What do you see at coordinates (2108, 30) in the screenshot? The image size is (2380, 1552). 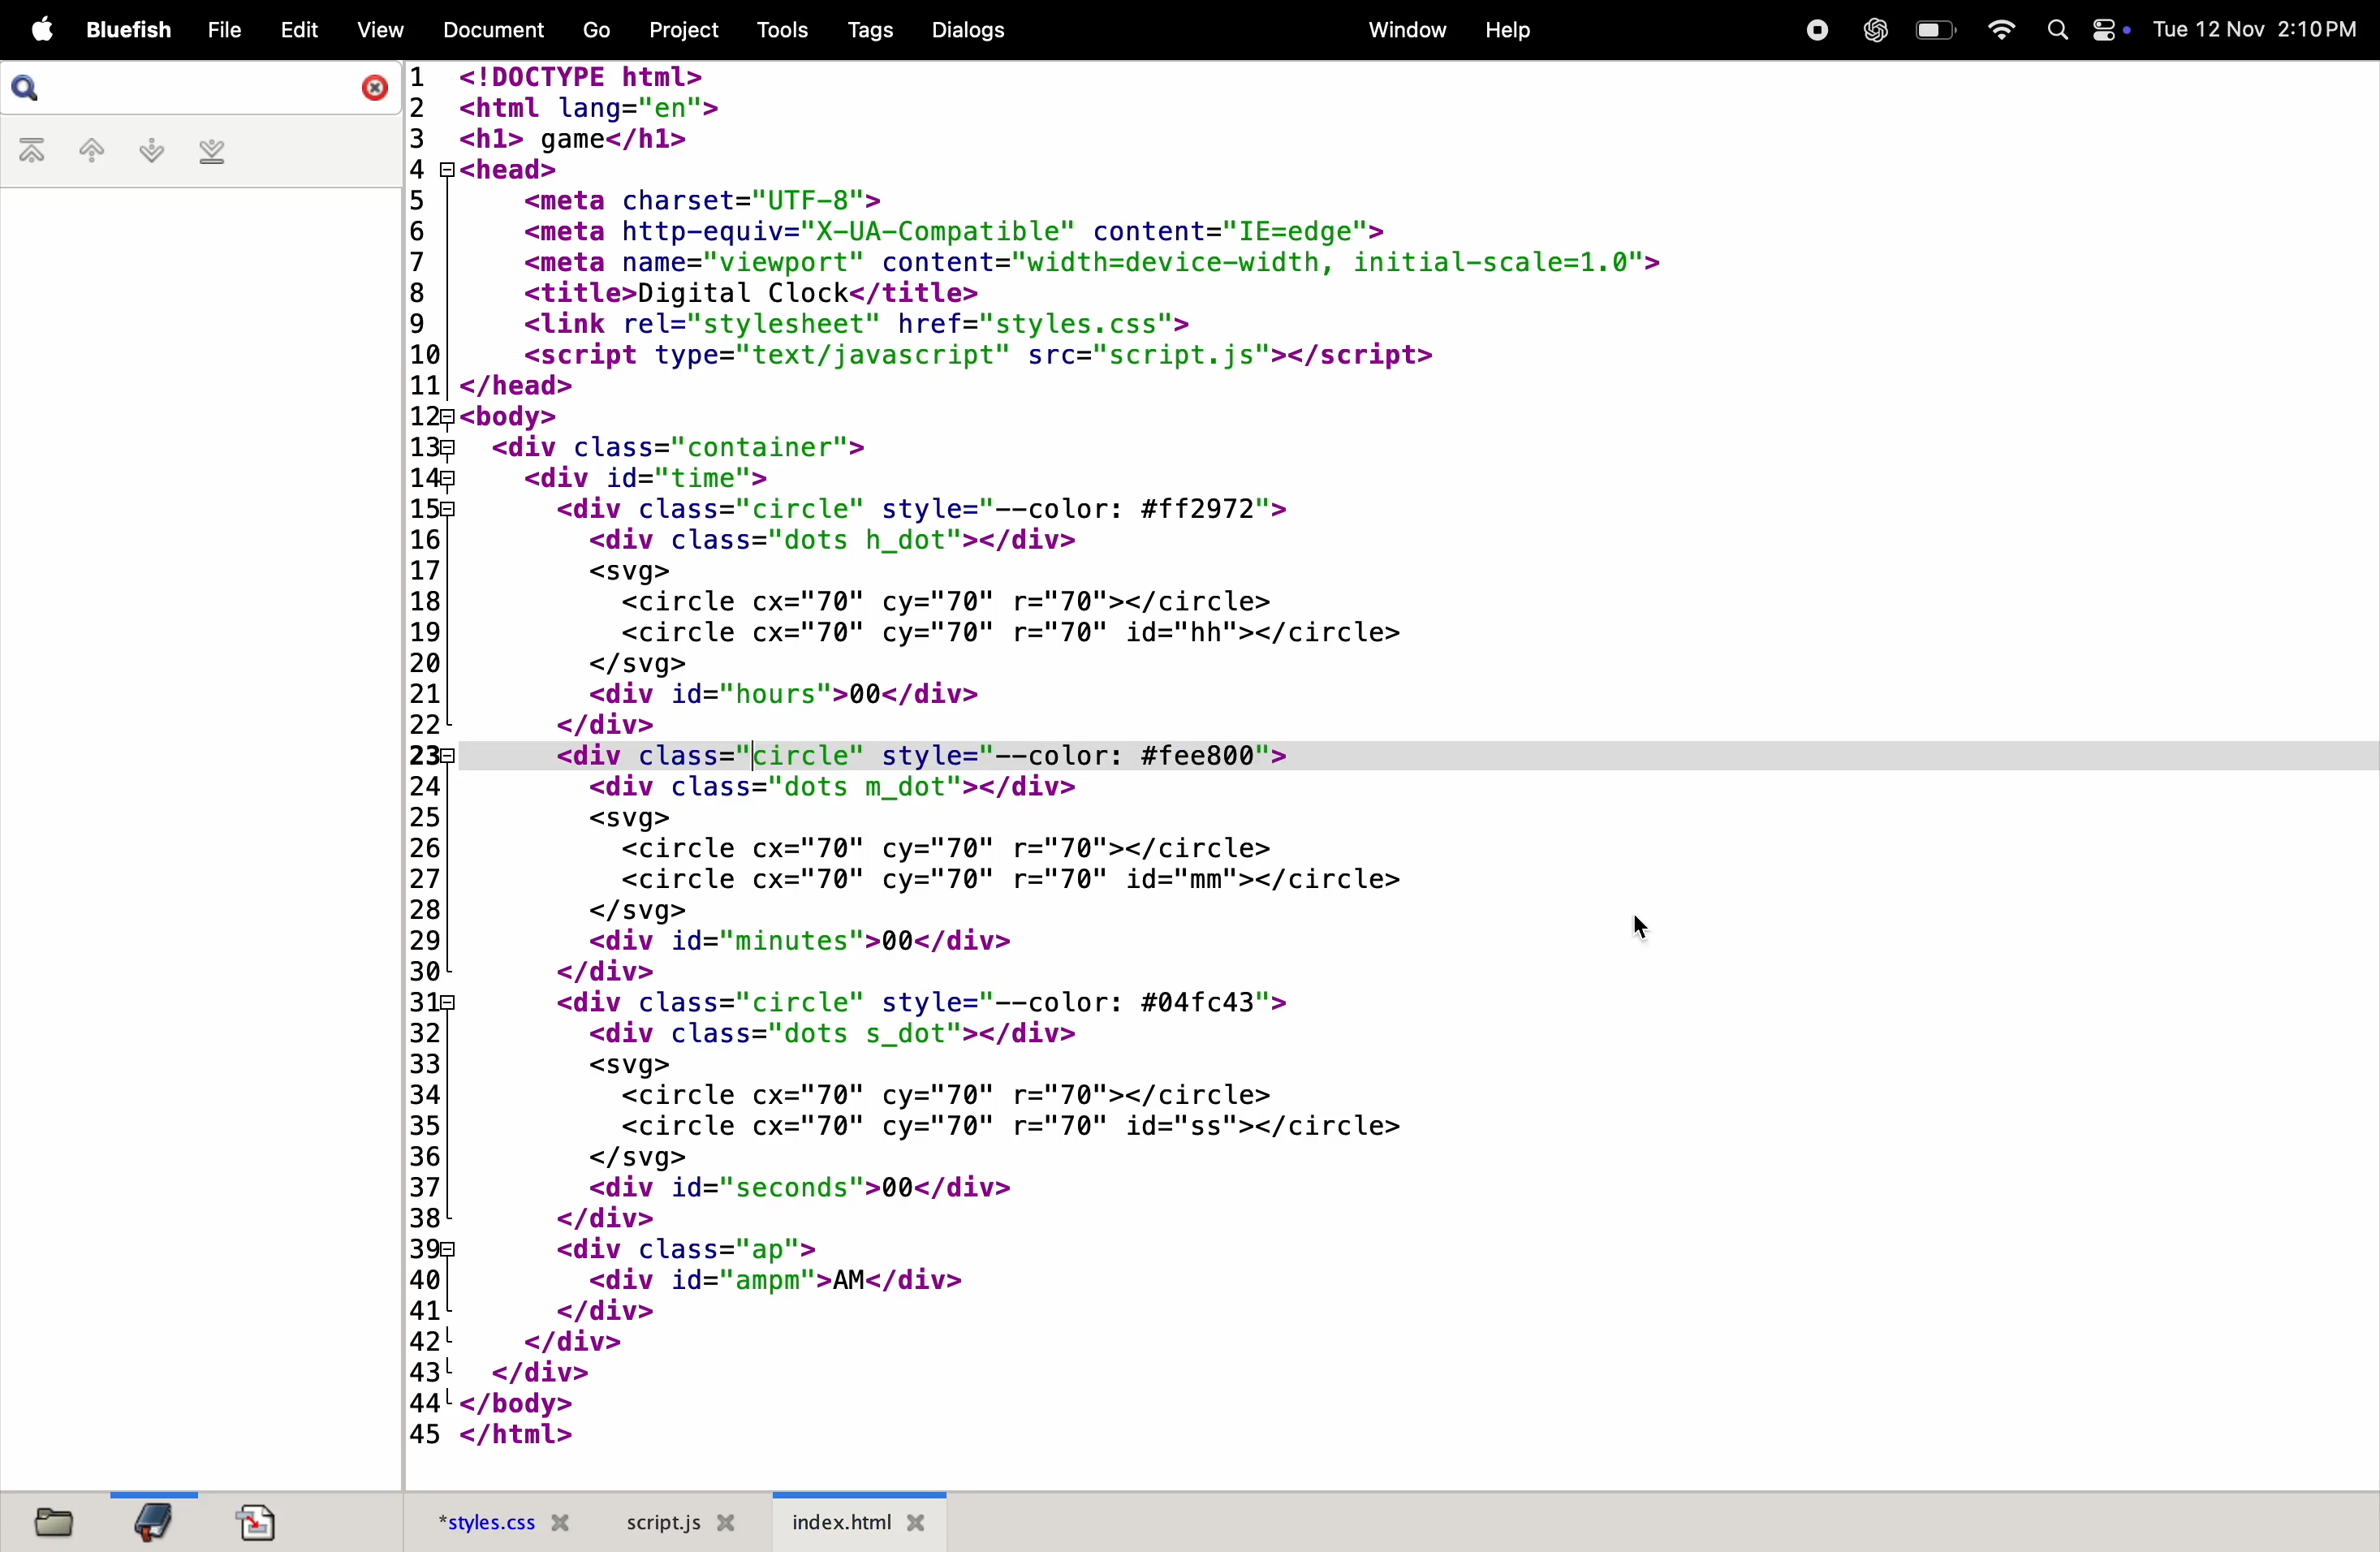 I see `Toggle` at bounding box center [2108, 30].